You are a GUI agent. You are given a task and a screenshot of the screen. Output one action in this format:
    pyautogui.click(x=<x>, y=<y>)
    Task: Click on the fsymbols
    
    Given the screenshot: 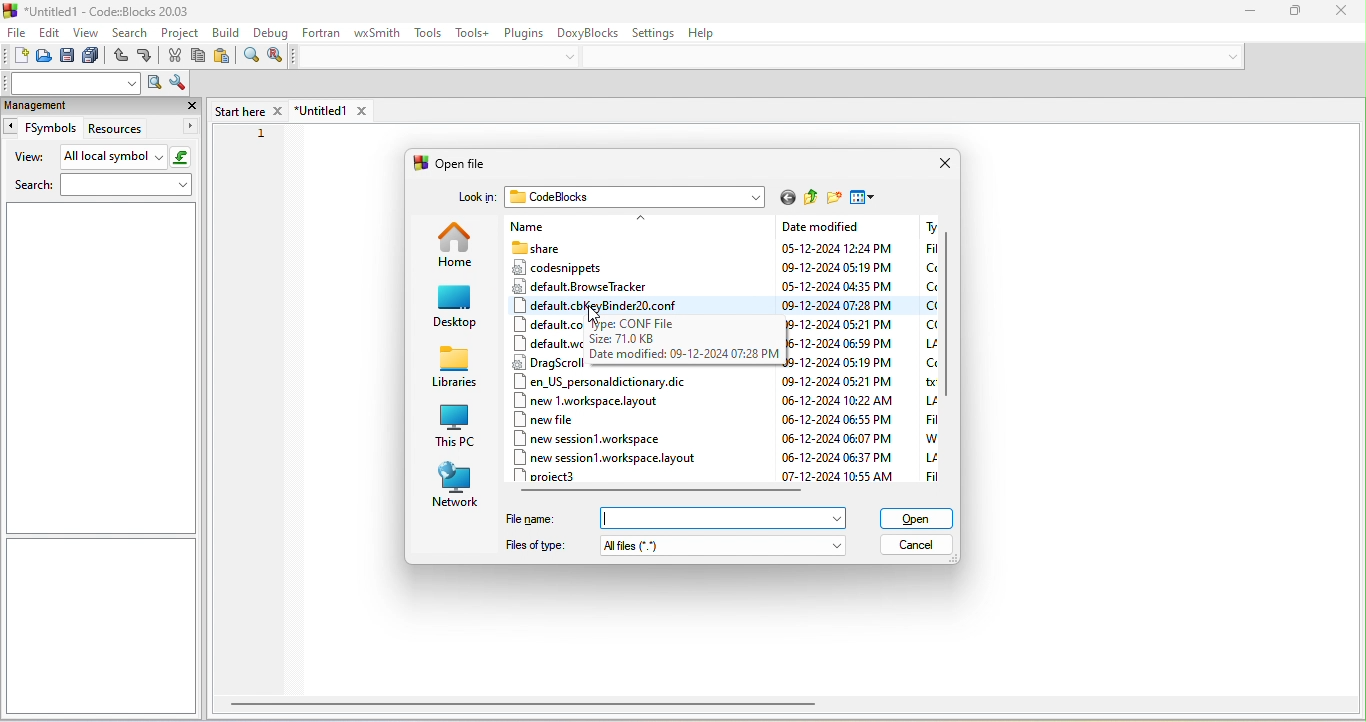 What is the action you would take?
    pyautogui.click(x=41, y=128)
    